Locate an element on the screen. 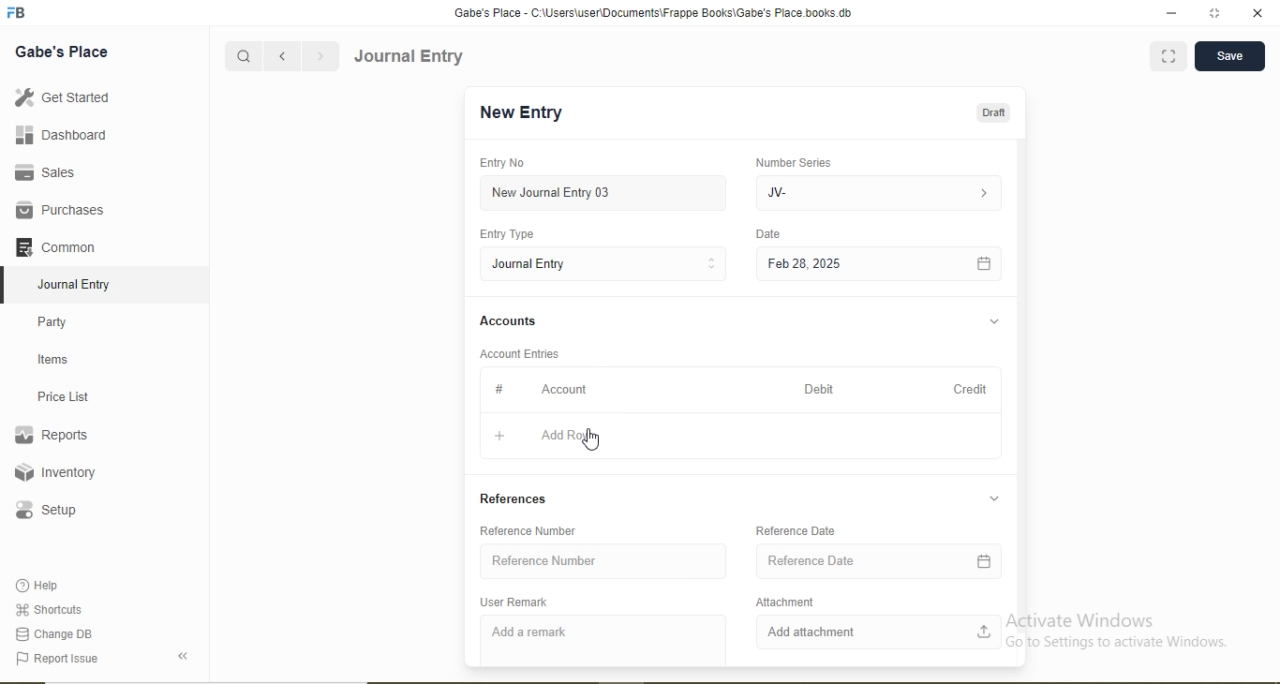 This screenshot has height=684, width=1280. Save is located at coordinates (1229, 54).